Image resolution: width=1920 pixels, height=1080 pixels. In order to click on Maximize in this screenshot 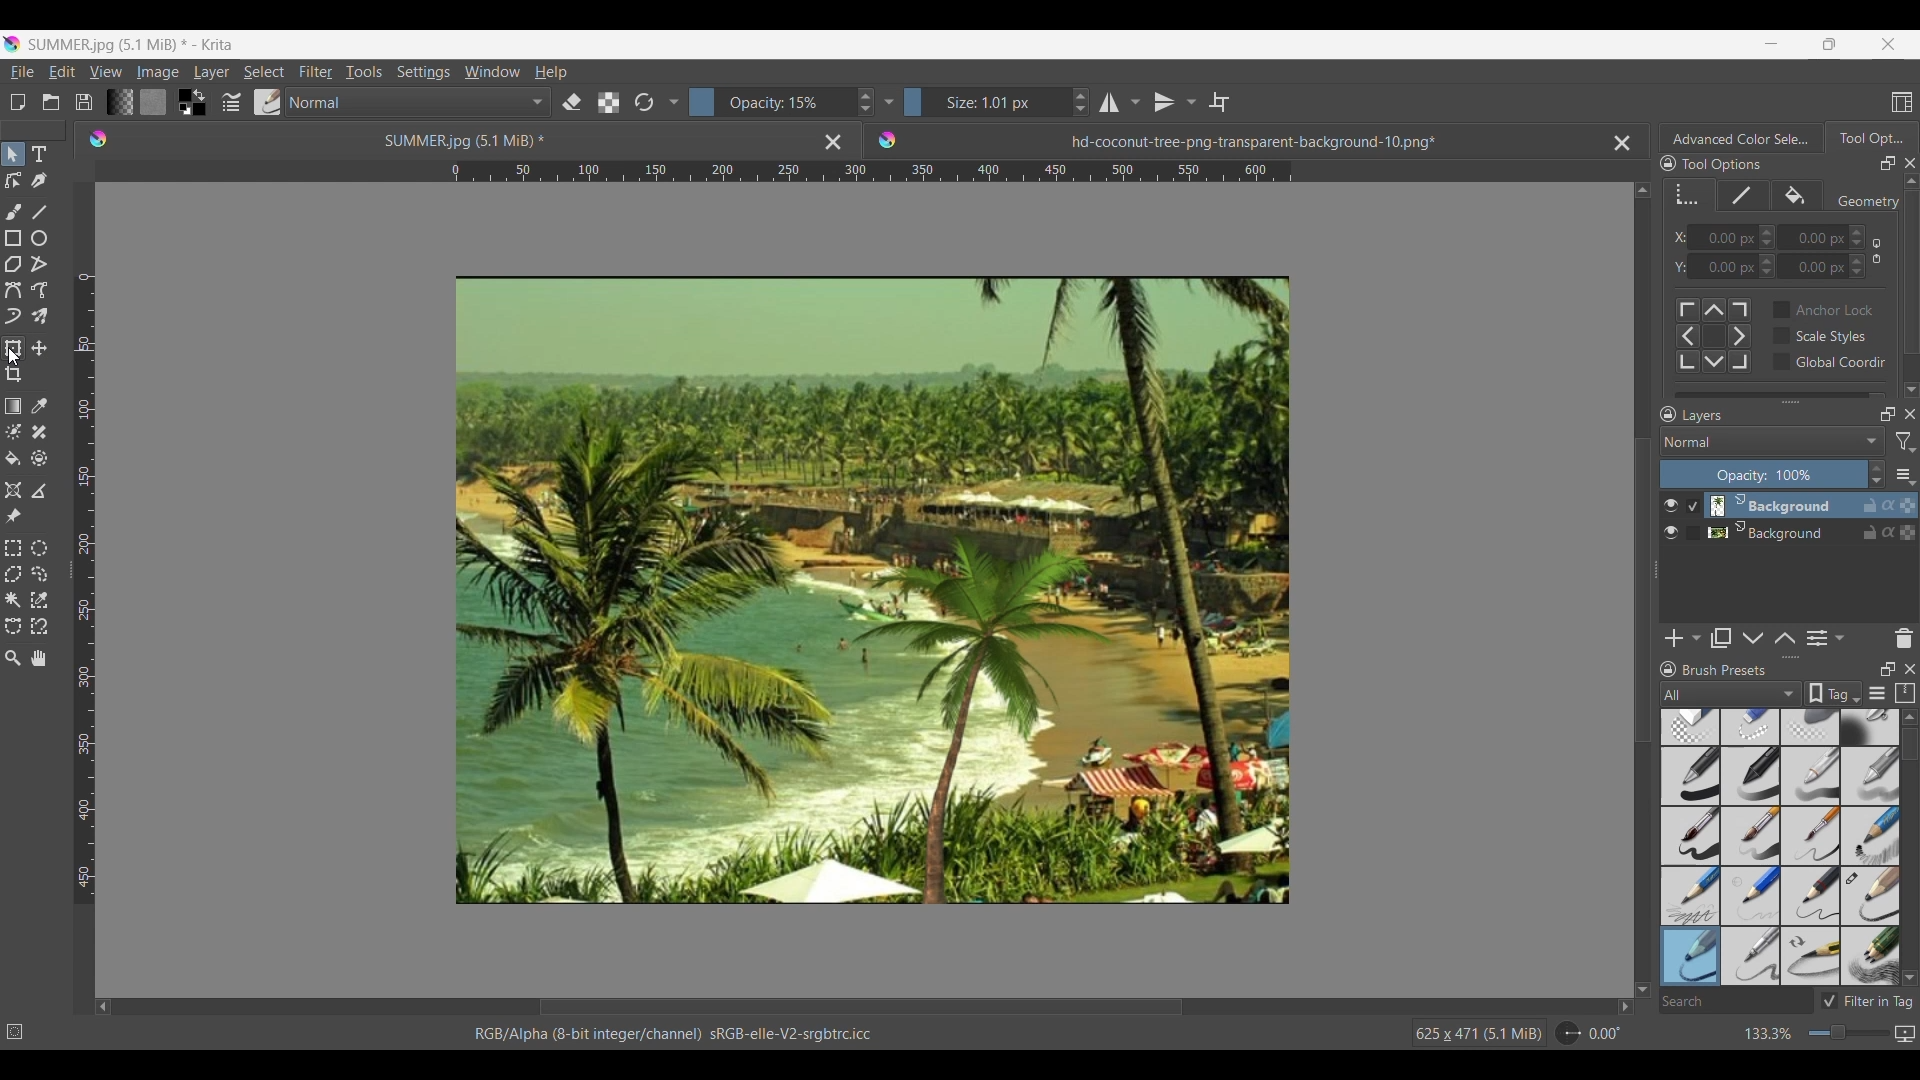, I will do `click(1908, 501)`.